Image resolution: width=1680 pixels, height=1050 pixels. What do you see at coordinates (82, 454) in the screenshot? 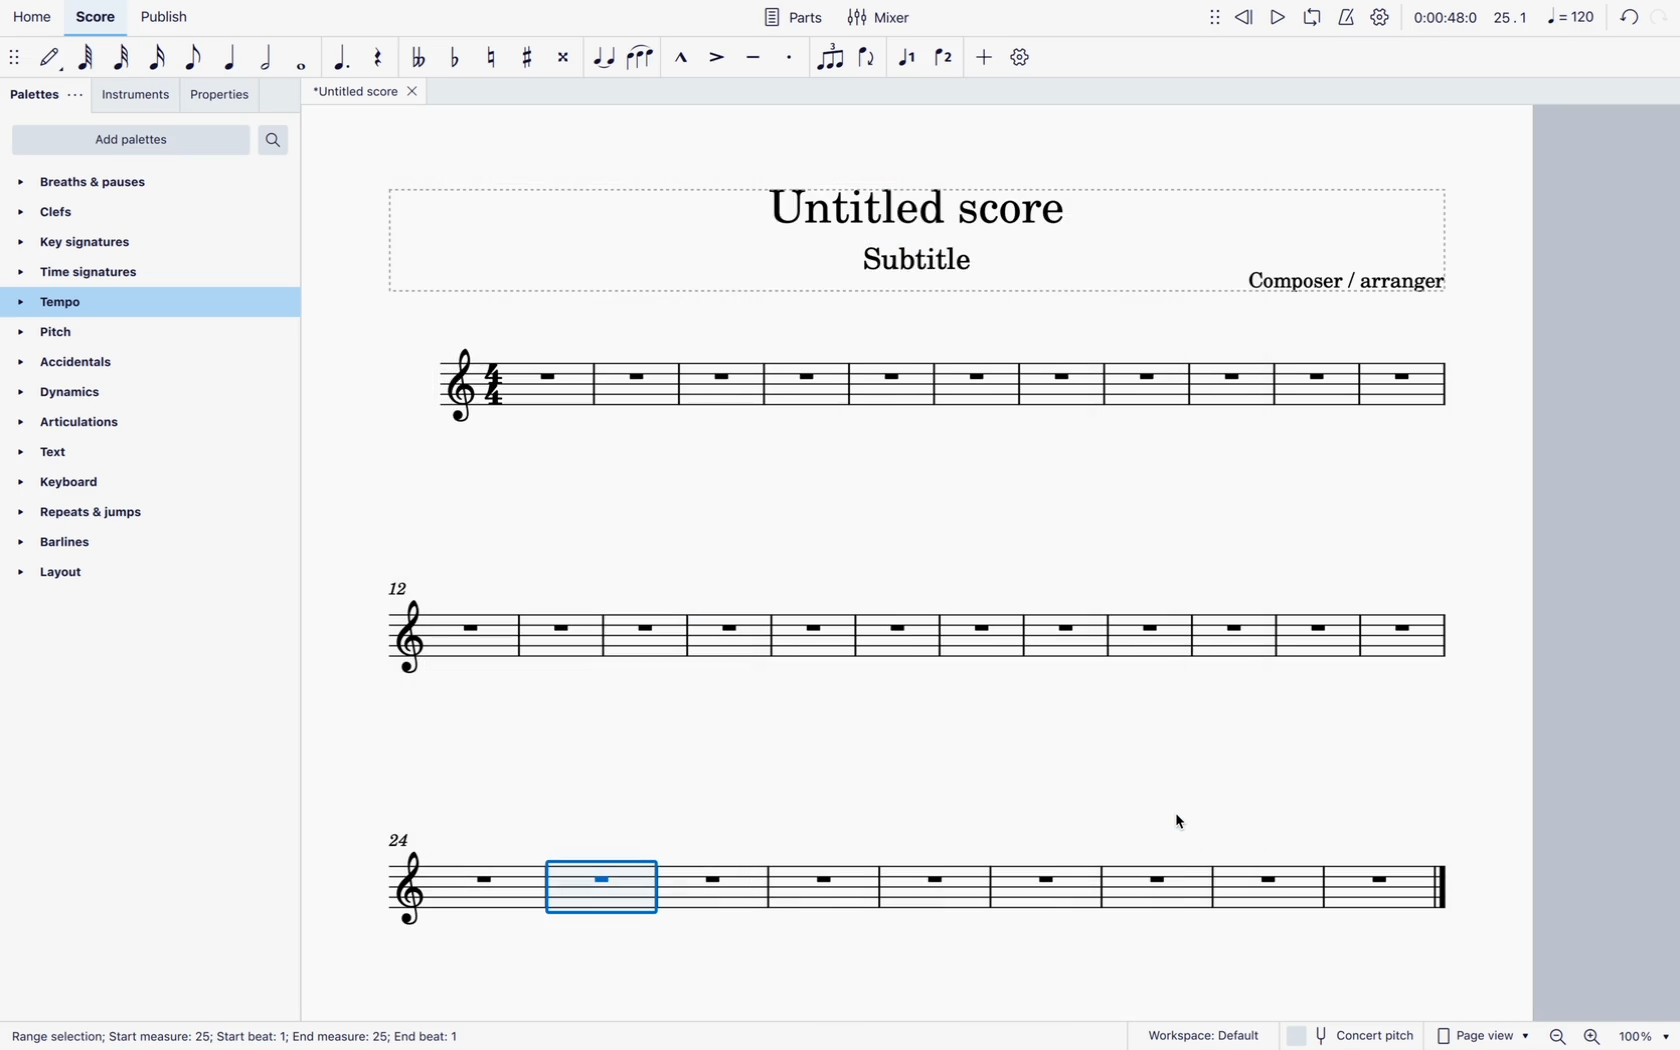
I see `text` at bounding box center [82, 454].